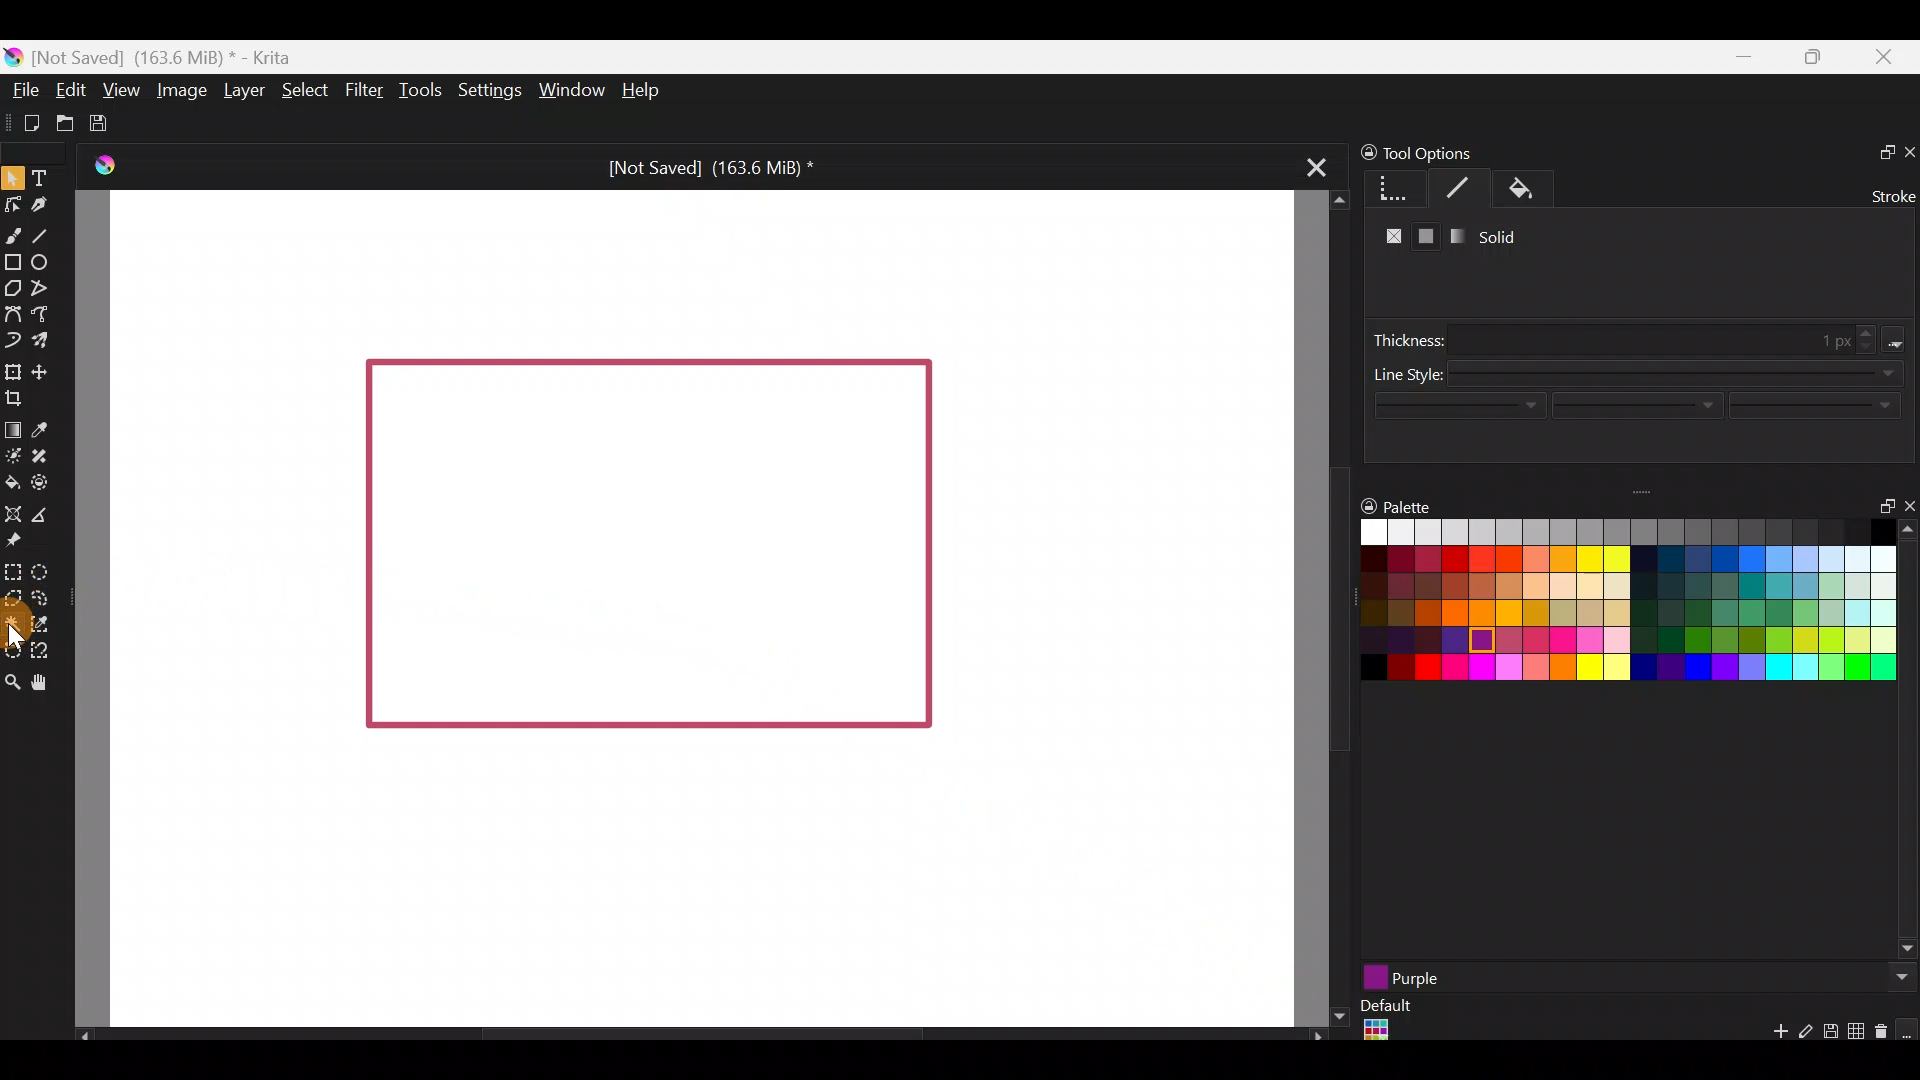 The image size is (1920, 1080). I want to click on Line tool, so click(48, 230).